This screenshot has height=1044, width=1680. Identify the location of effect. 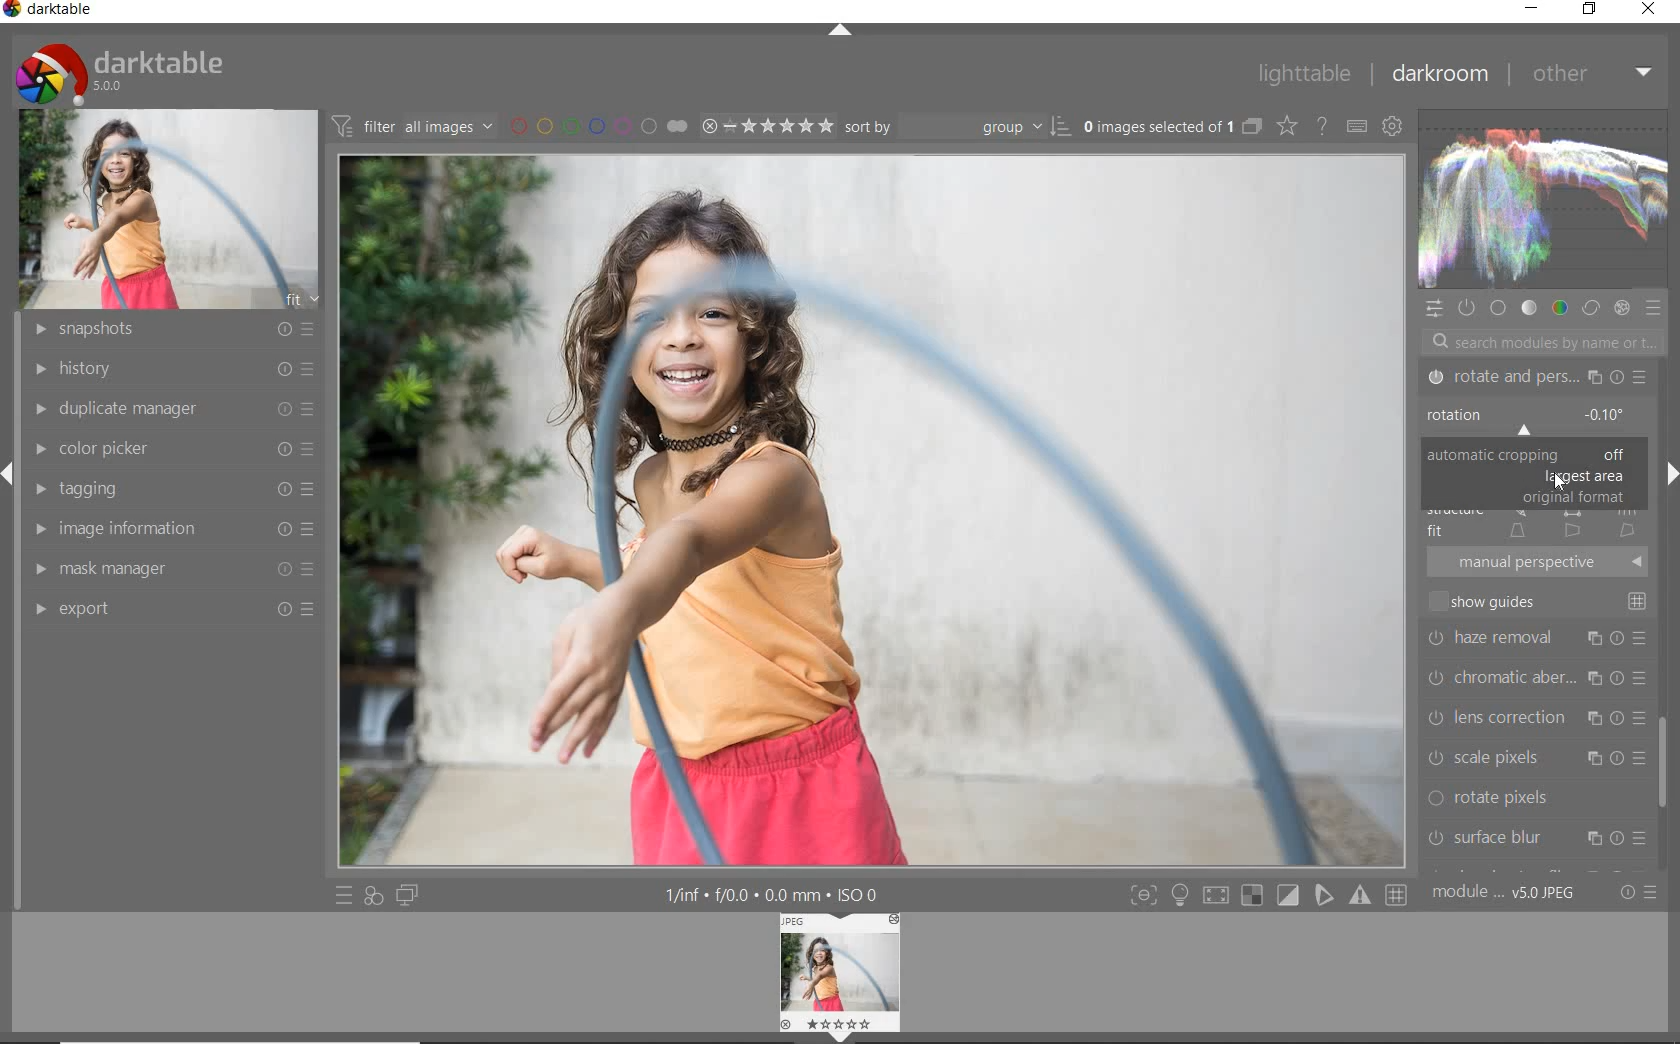
(1624, 310).